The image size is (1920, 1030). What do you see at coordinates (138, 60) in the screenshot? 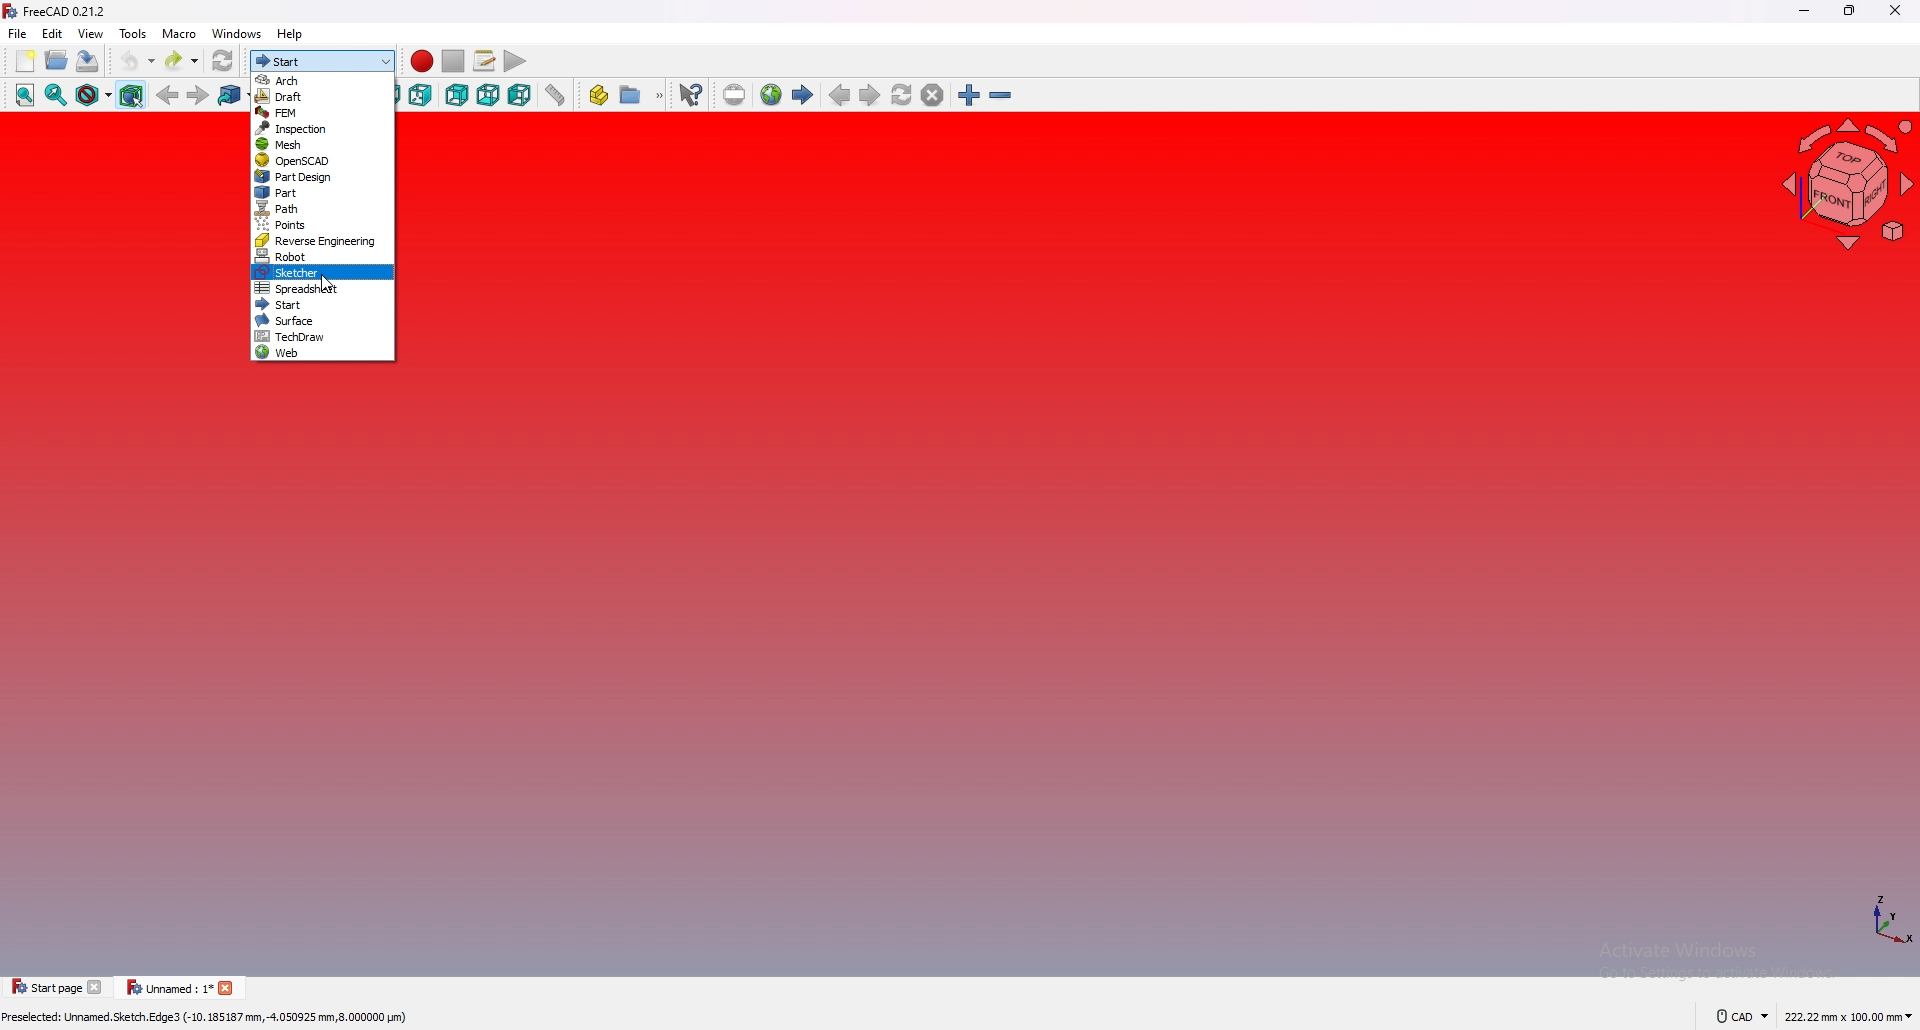
I see `undo` at bounding box center [138, 60].